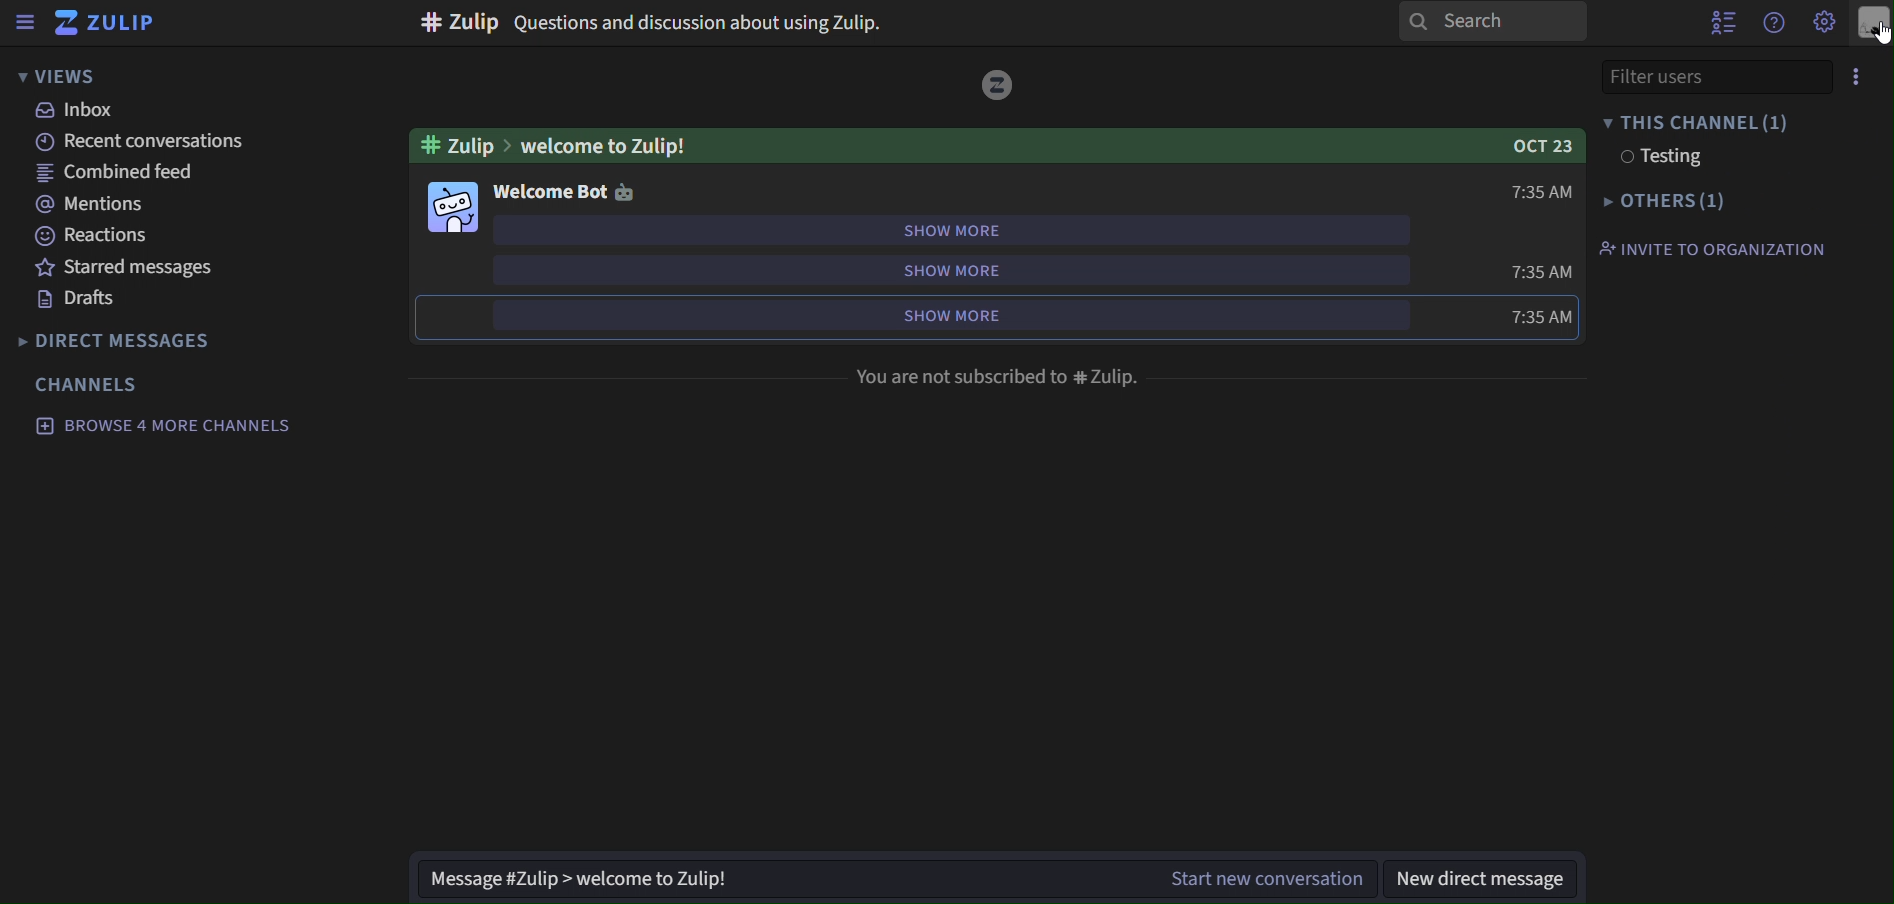 This screenshot has height=904, width=1894. Describe the element at coordinates (1701, 123) in the screenshot. I see `this channel` at that location.